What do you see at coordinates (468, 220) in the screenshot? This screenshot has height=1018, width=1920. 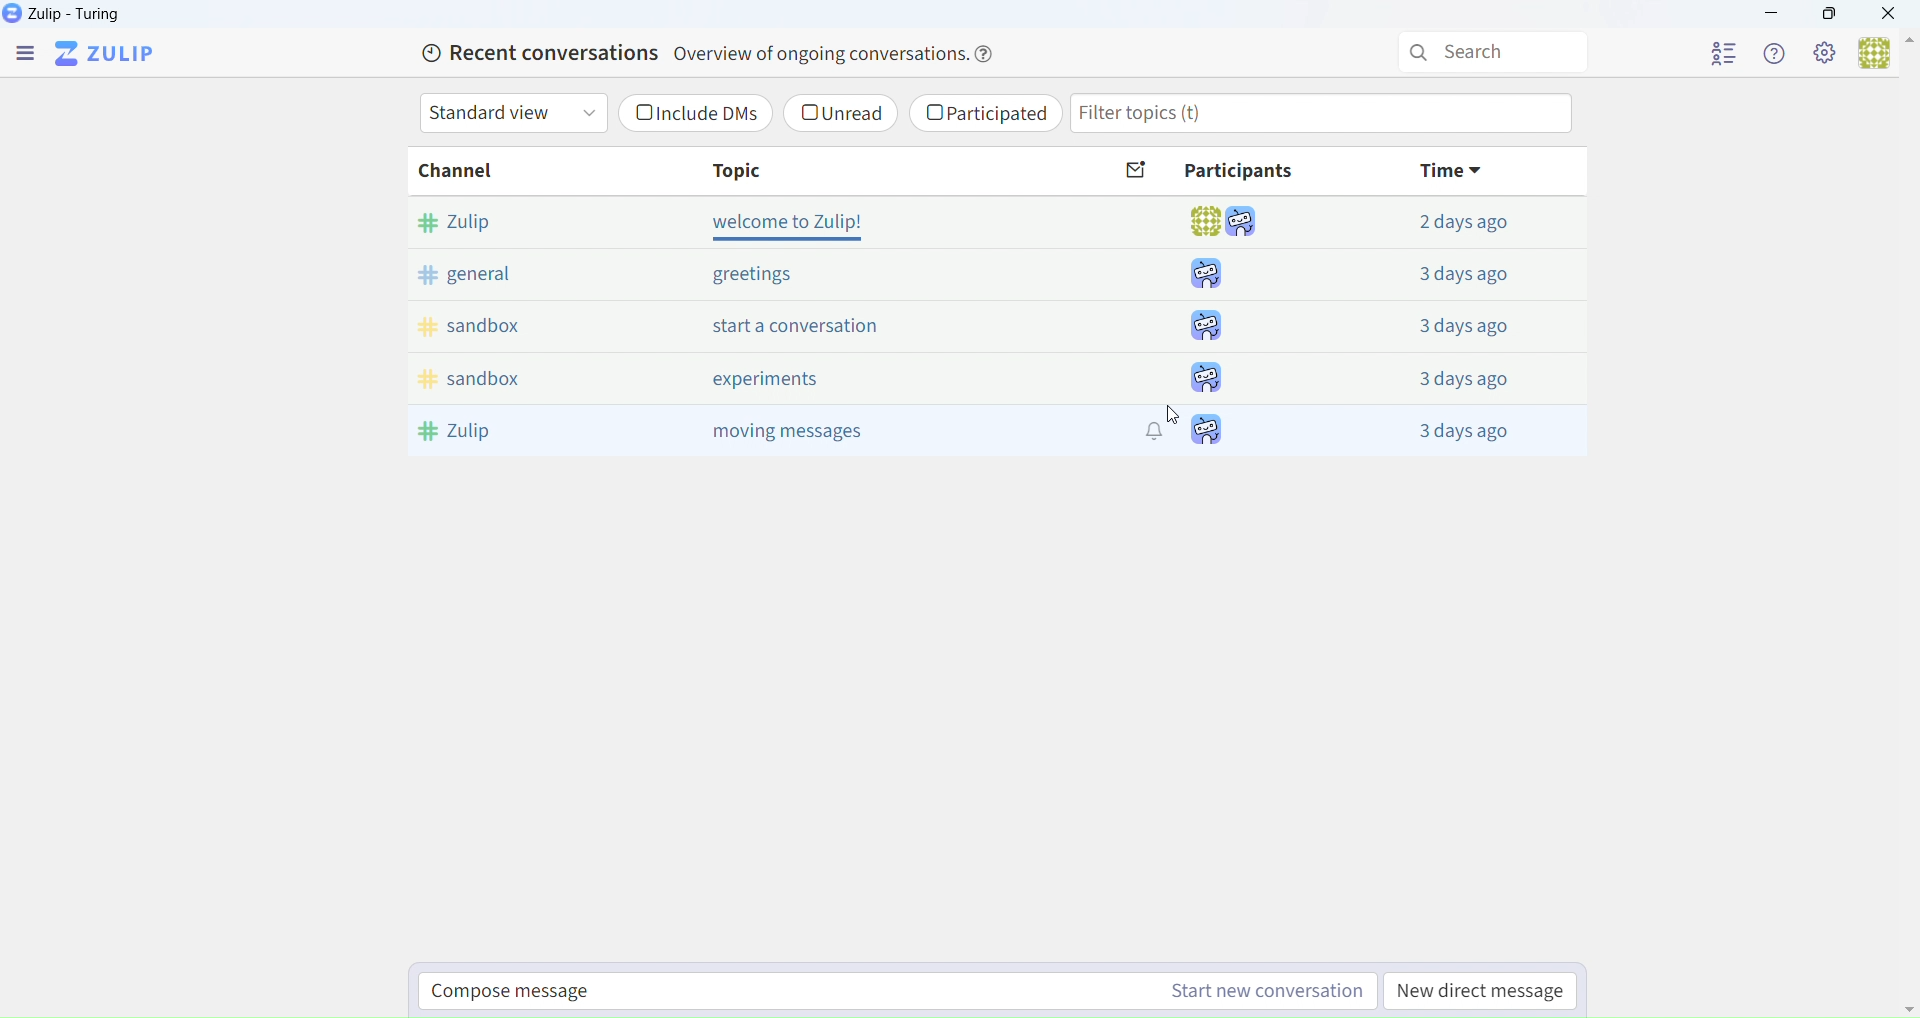 I see `zulip` at bounding box center [468, 220].